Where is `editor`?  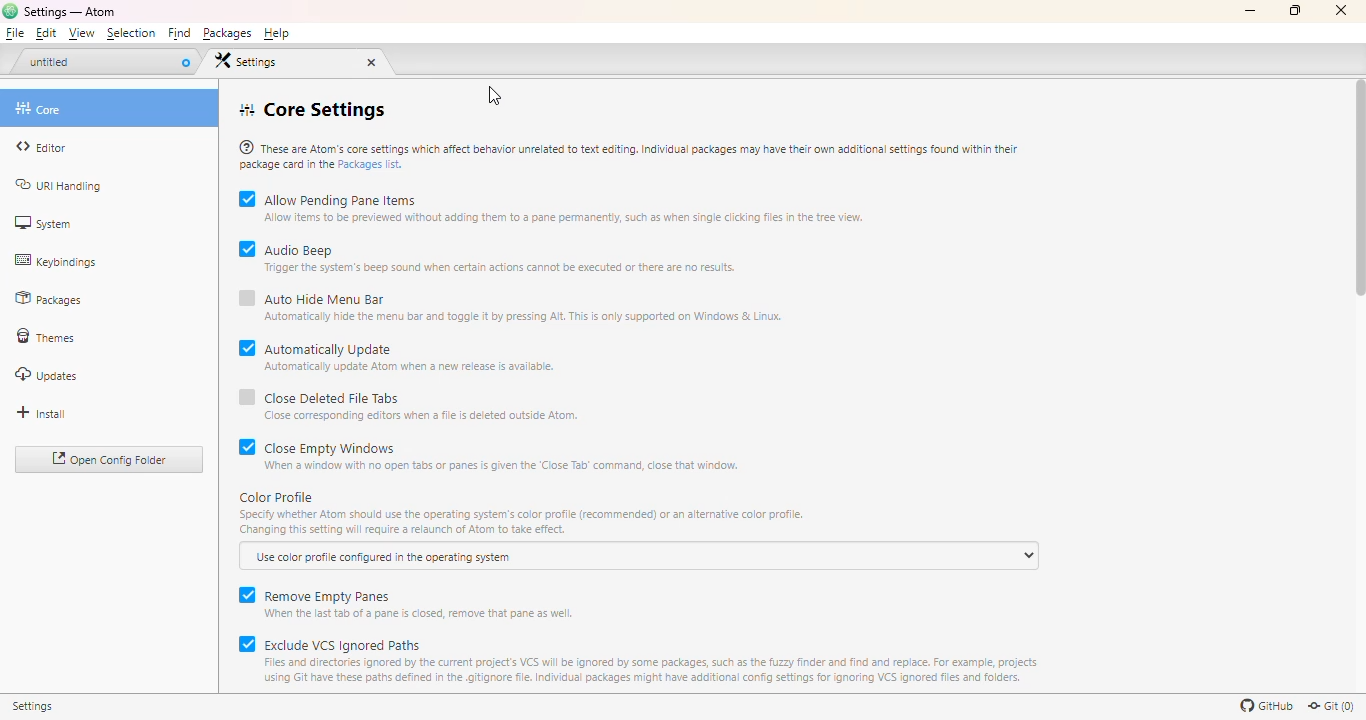
editor is located at coordinates (41, 147).